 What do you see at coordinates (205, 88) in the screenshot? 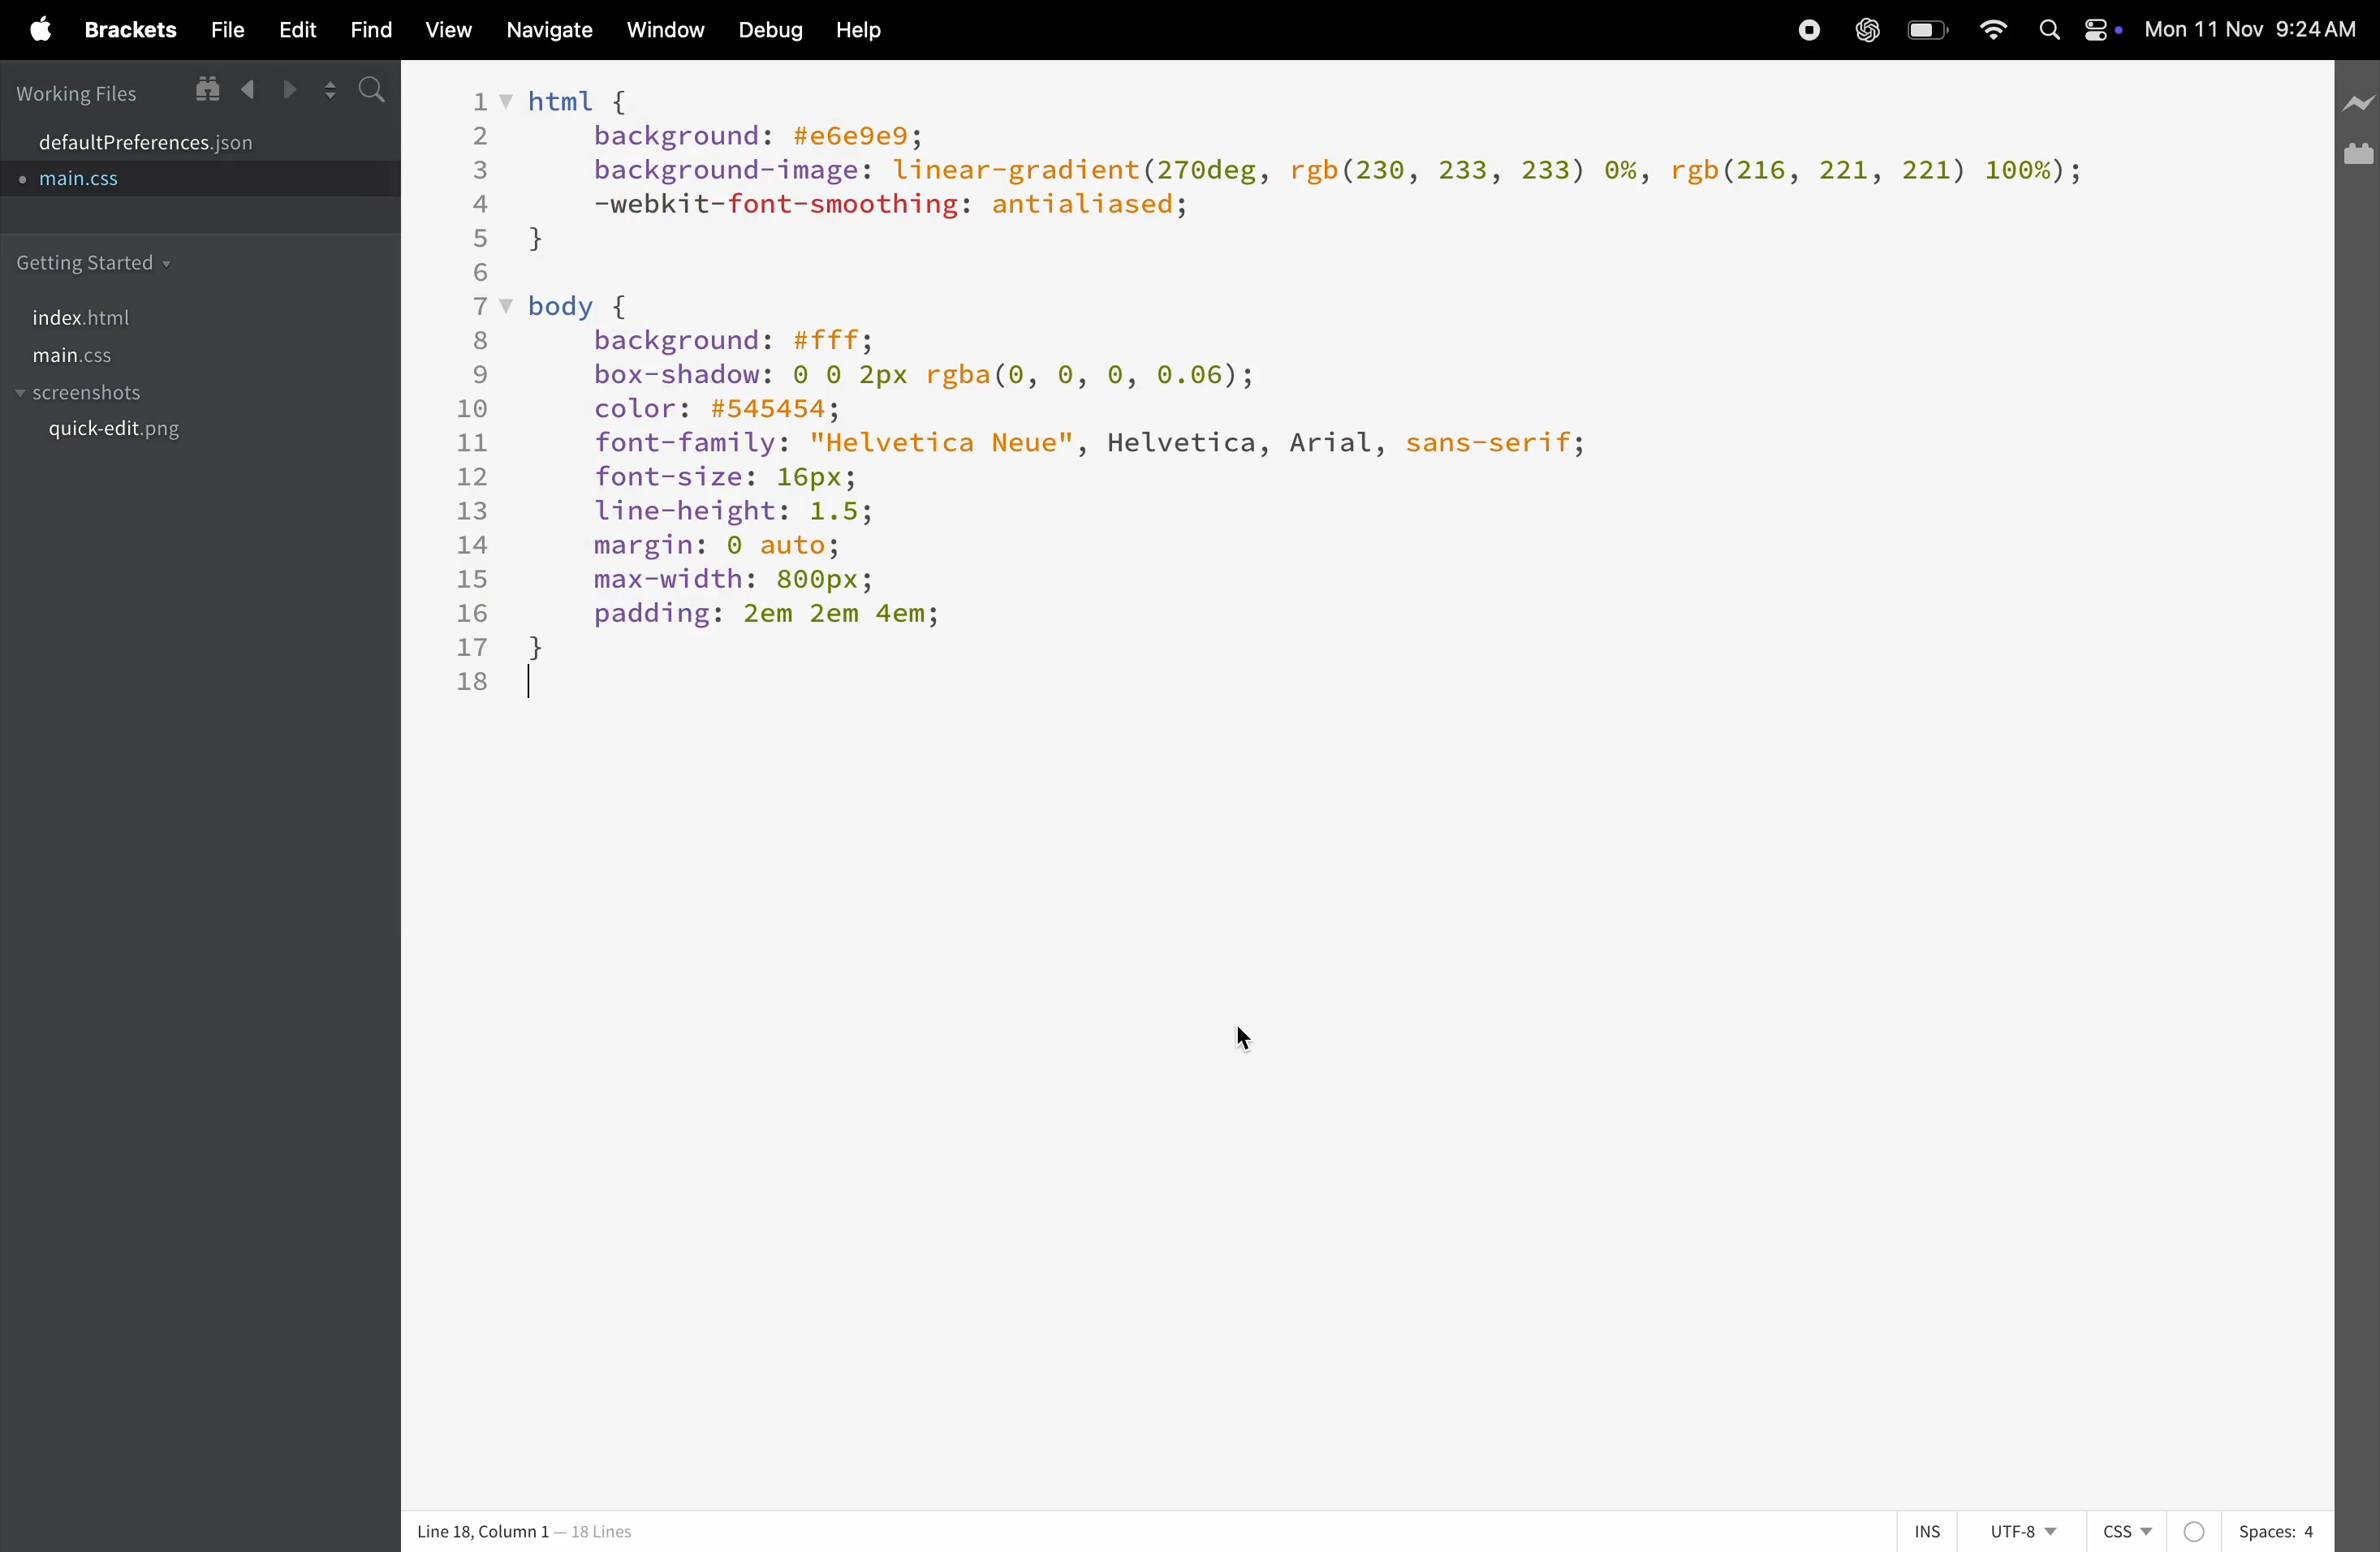
I see `show in file tree` at bounding box center [205, 88].